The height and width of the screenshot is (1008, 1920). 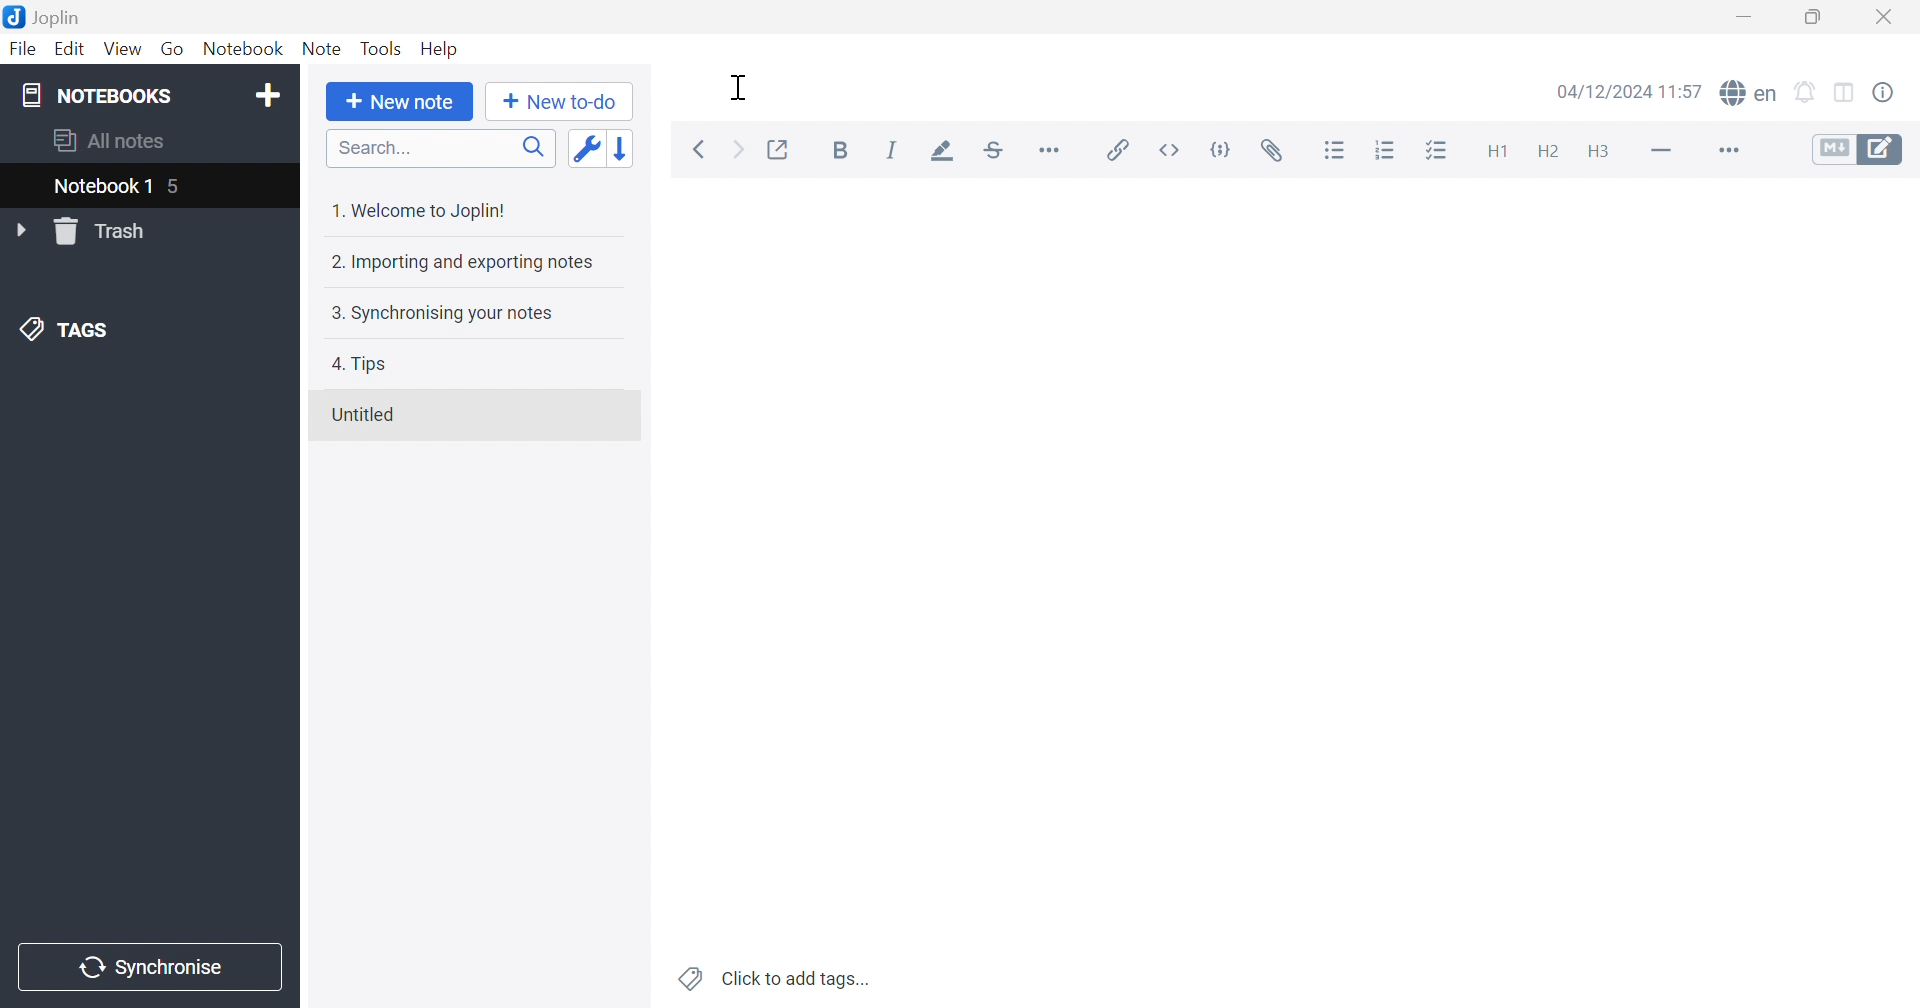 I want to click on TAGS, so click(x=70, y=333).